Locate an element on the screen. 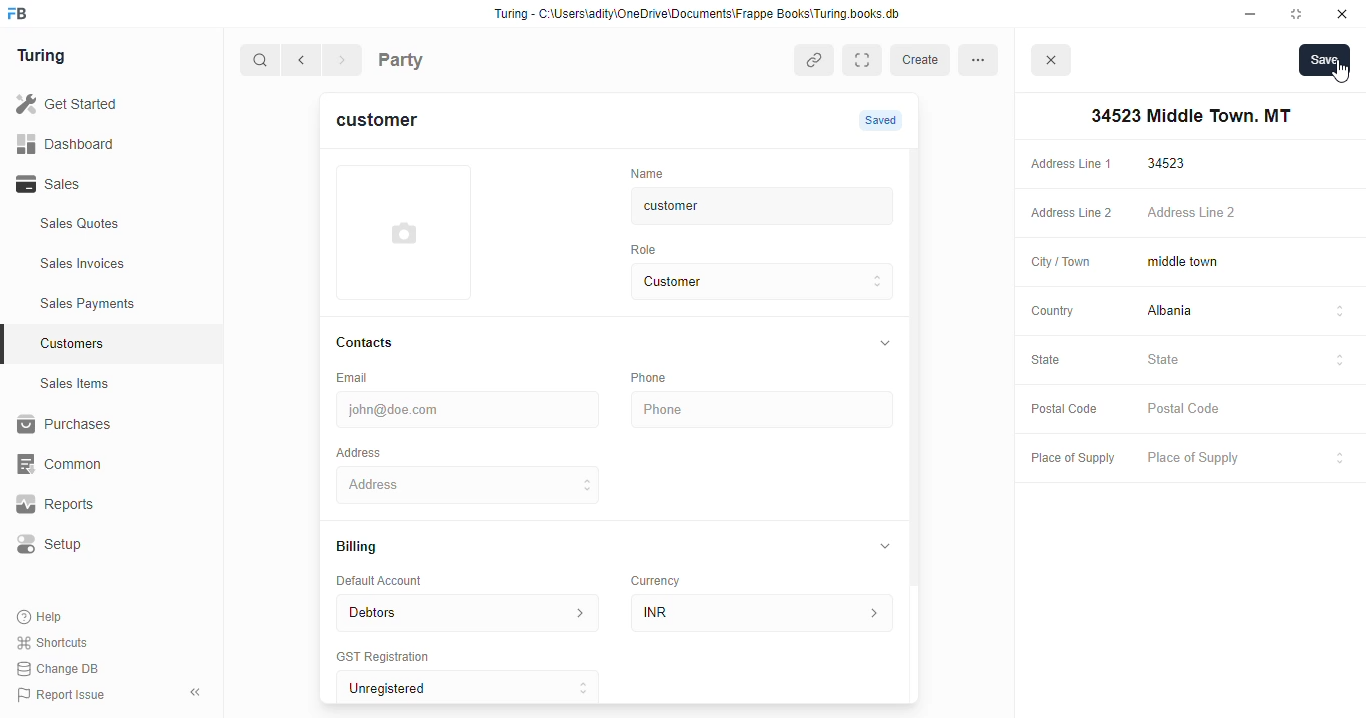  add profile photo is located at coordinates (404, 232).